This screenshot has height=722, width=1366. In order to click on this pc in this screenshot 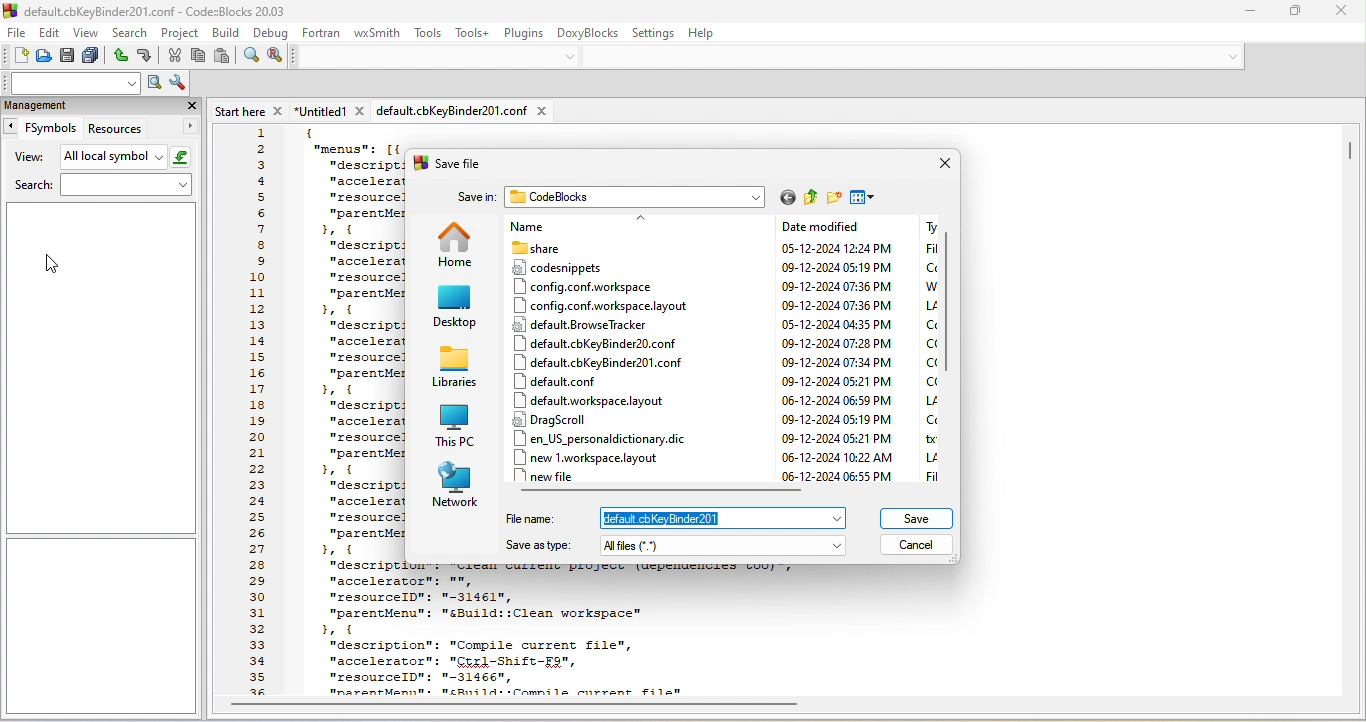, I will do `click(458, 425)`.